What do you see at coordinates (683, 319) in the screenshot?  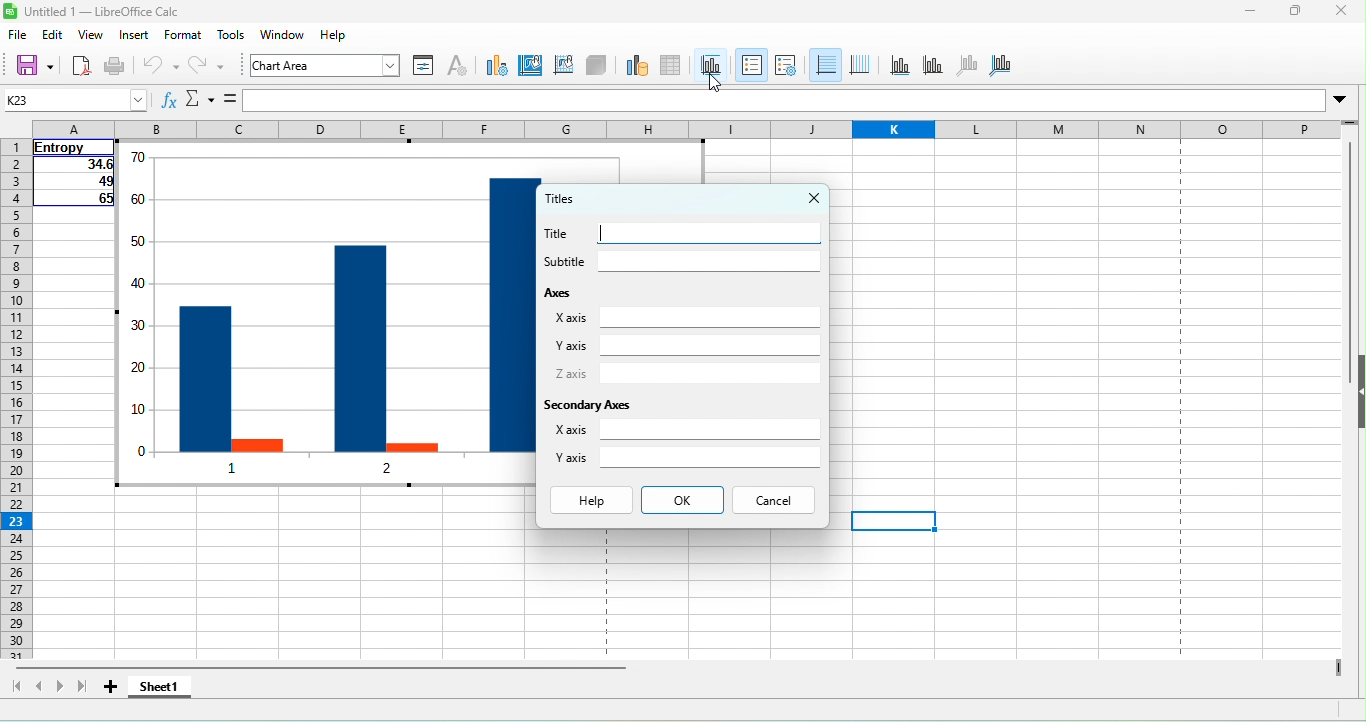 I see `x axis` at bounding box center [683, 319].